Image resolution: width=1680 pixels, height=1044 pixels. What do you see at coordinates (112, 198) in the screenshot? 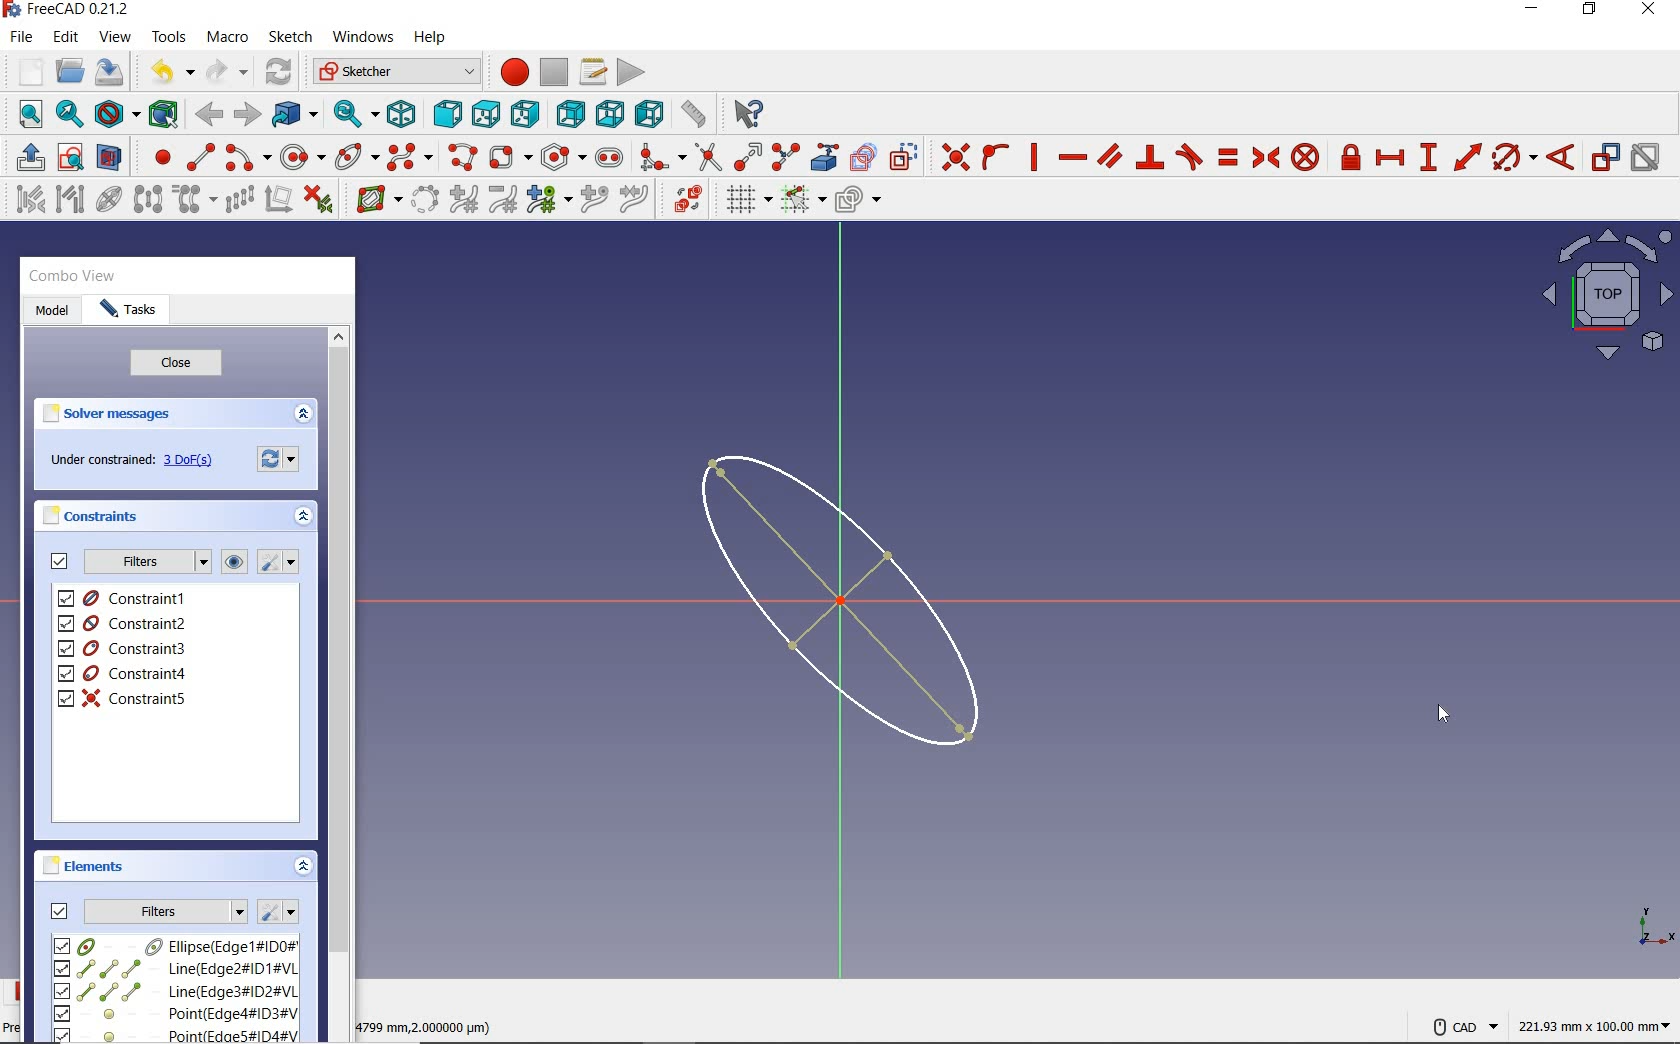
I see `show/hide internal geometry` at bounding box center [112, 198].